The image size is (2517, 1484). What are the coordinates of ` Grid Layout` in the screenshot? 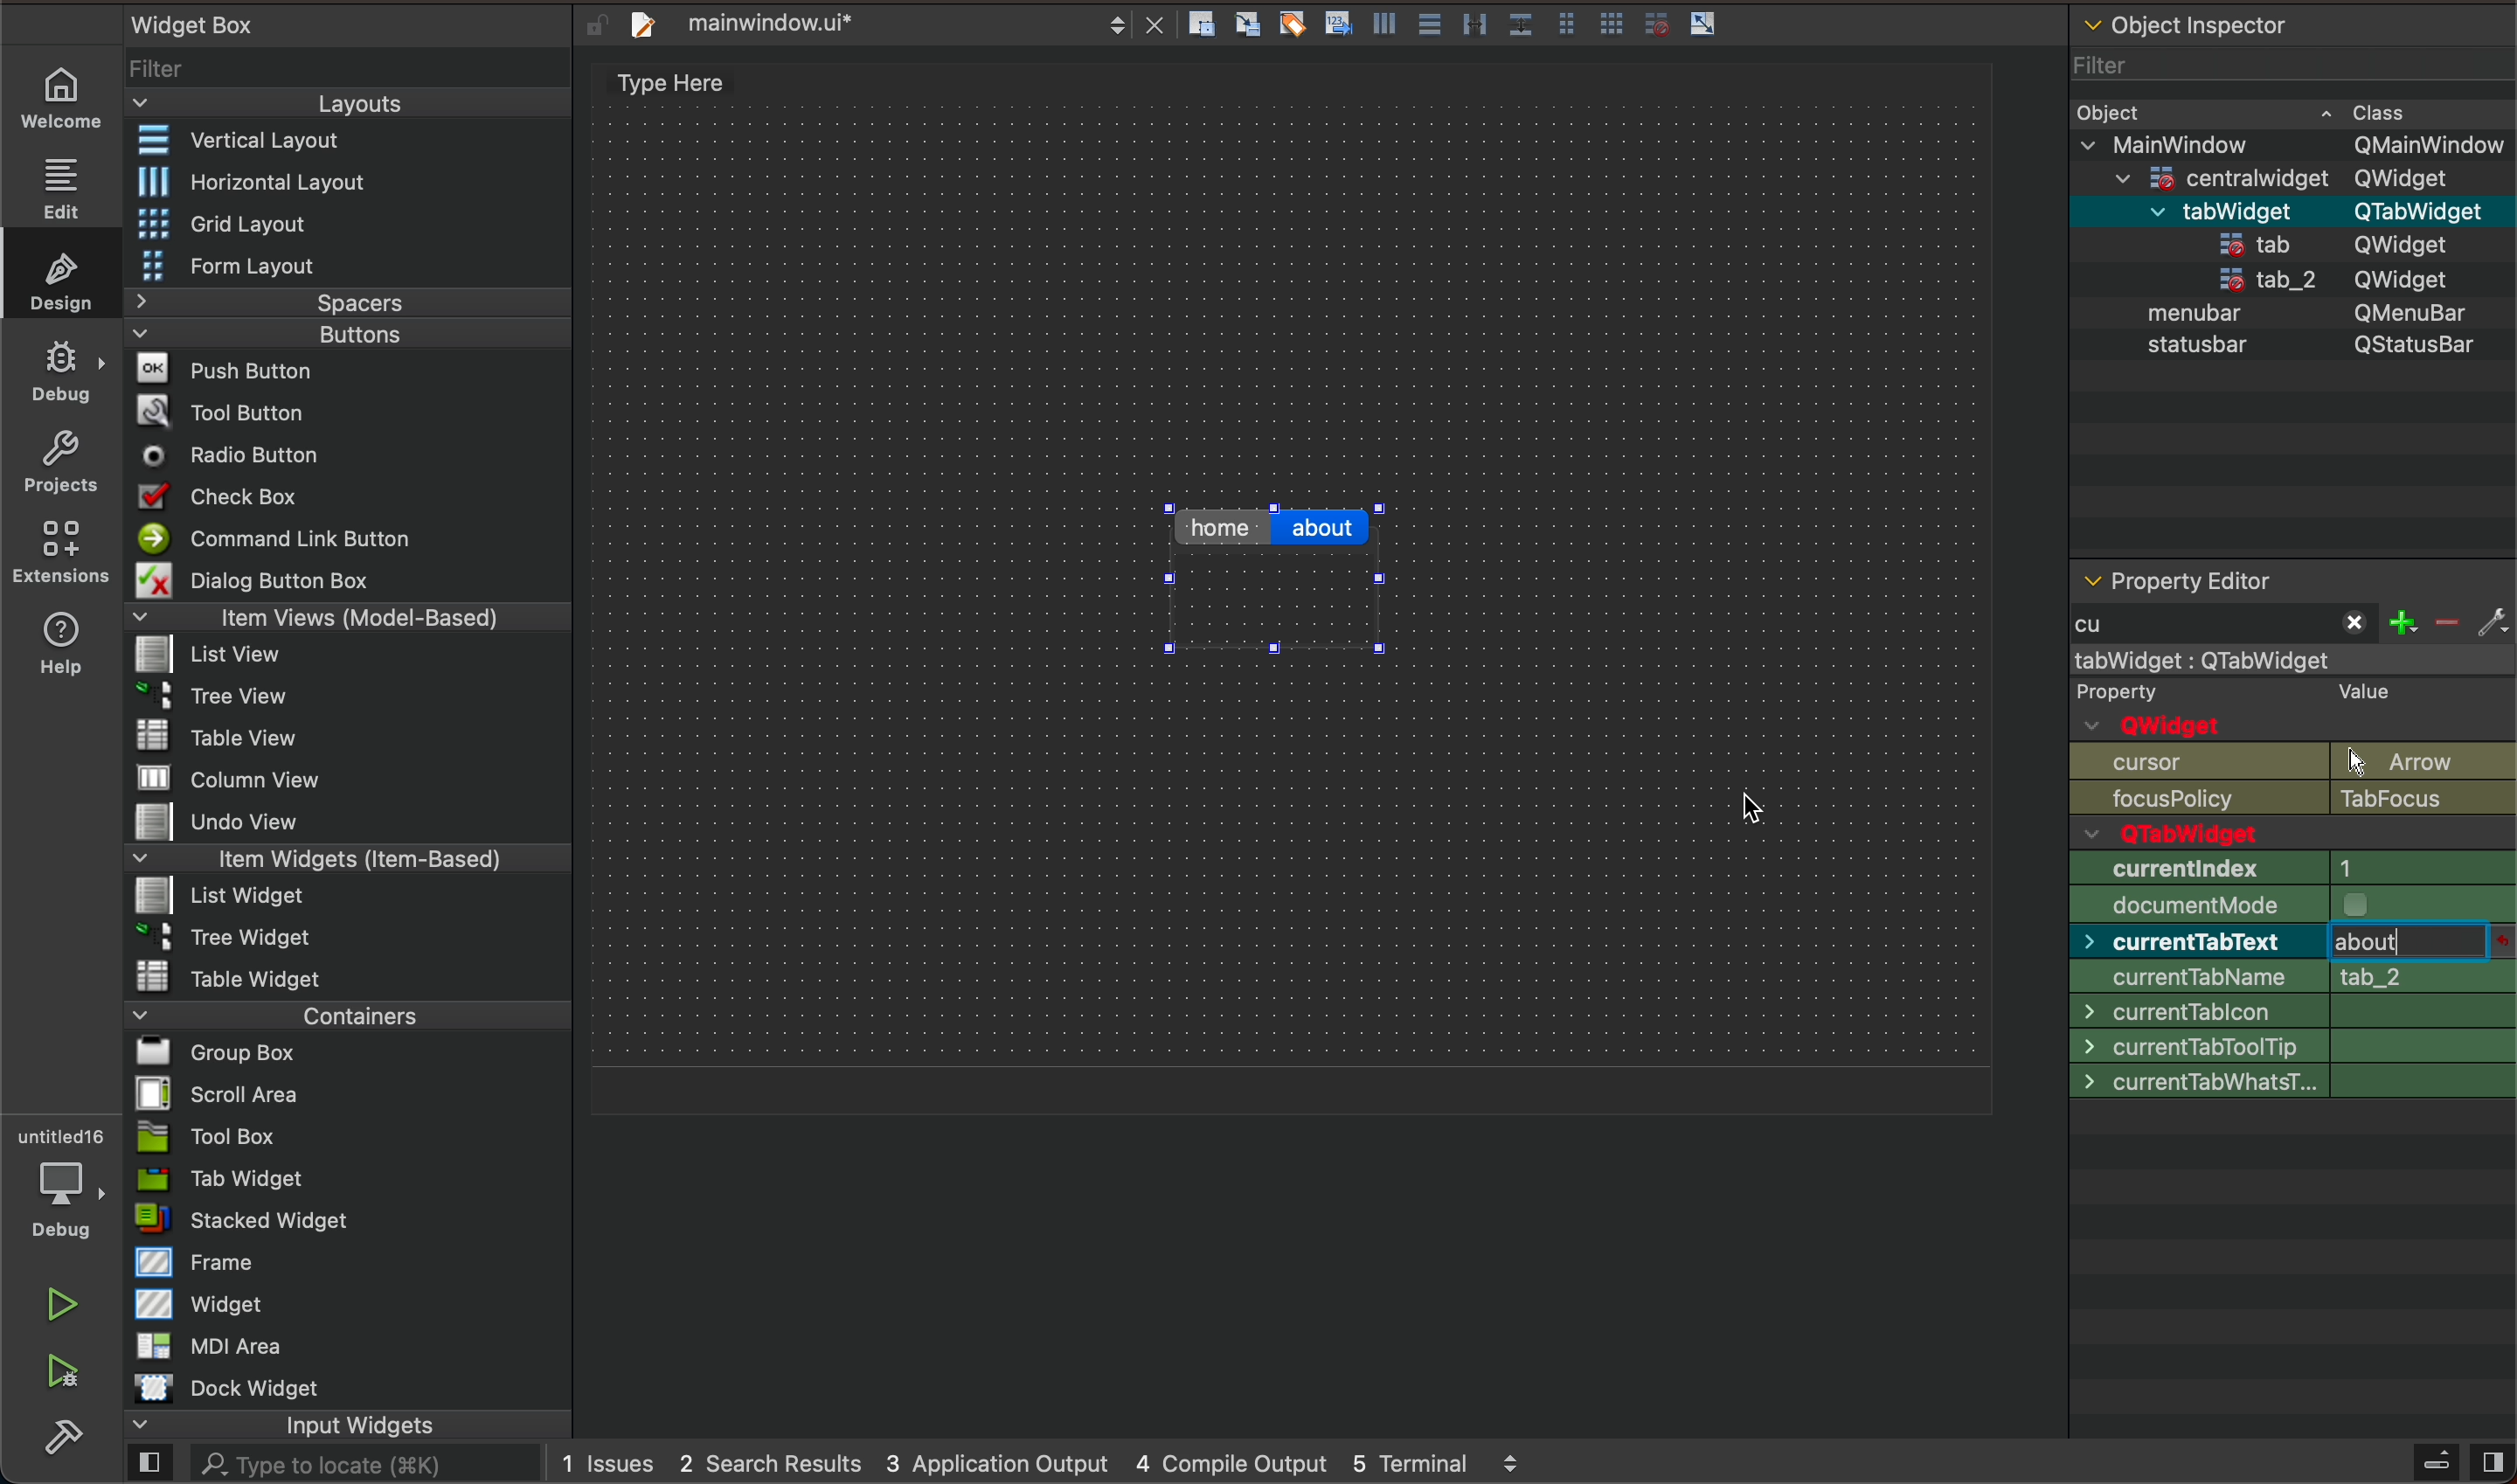 It's located at (212, 223).